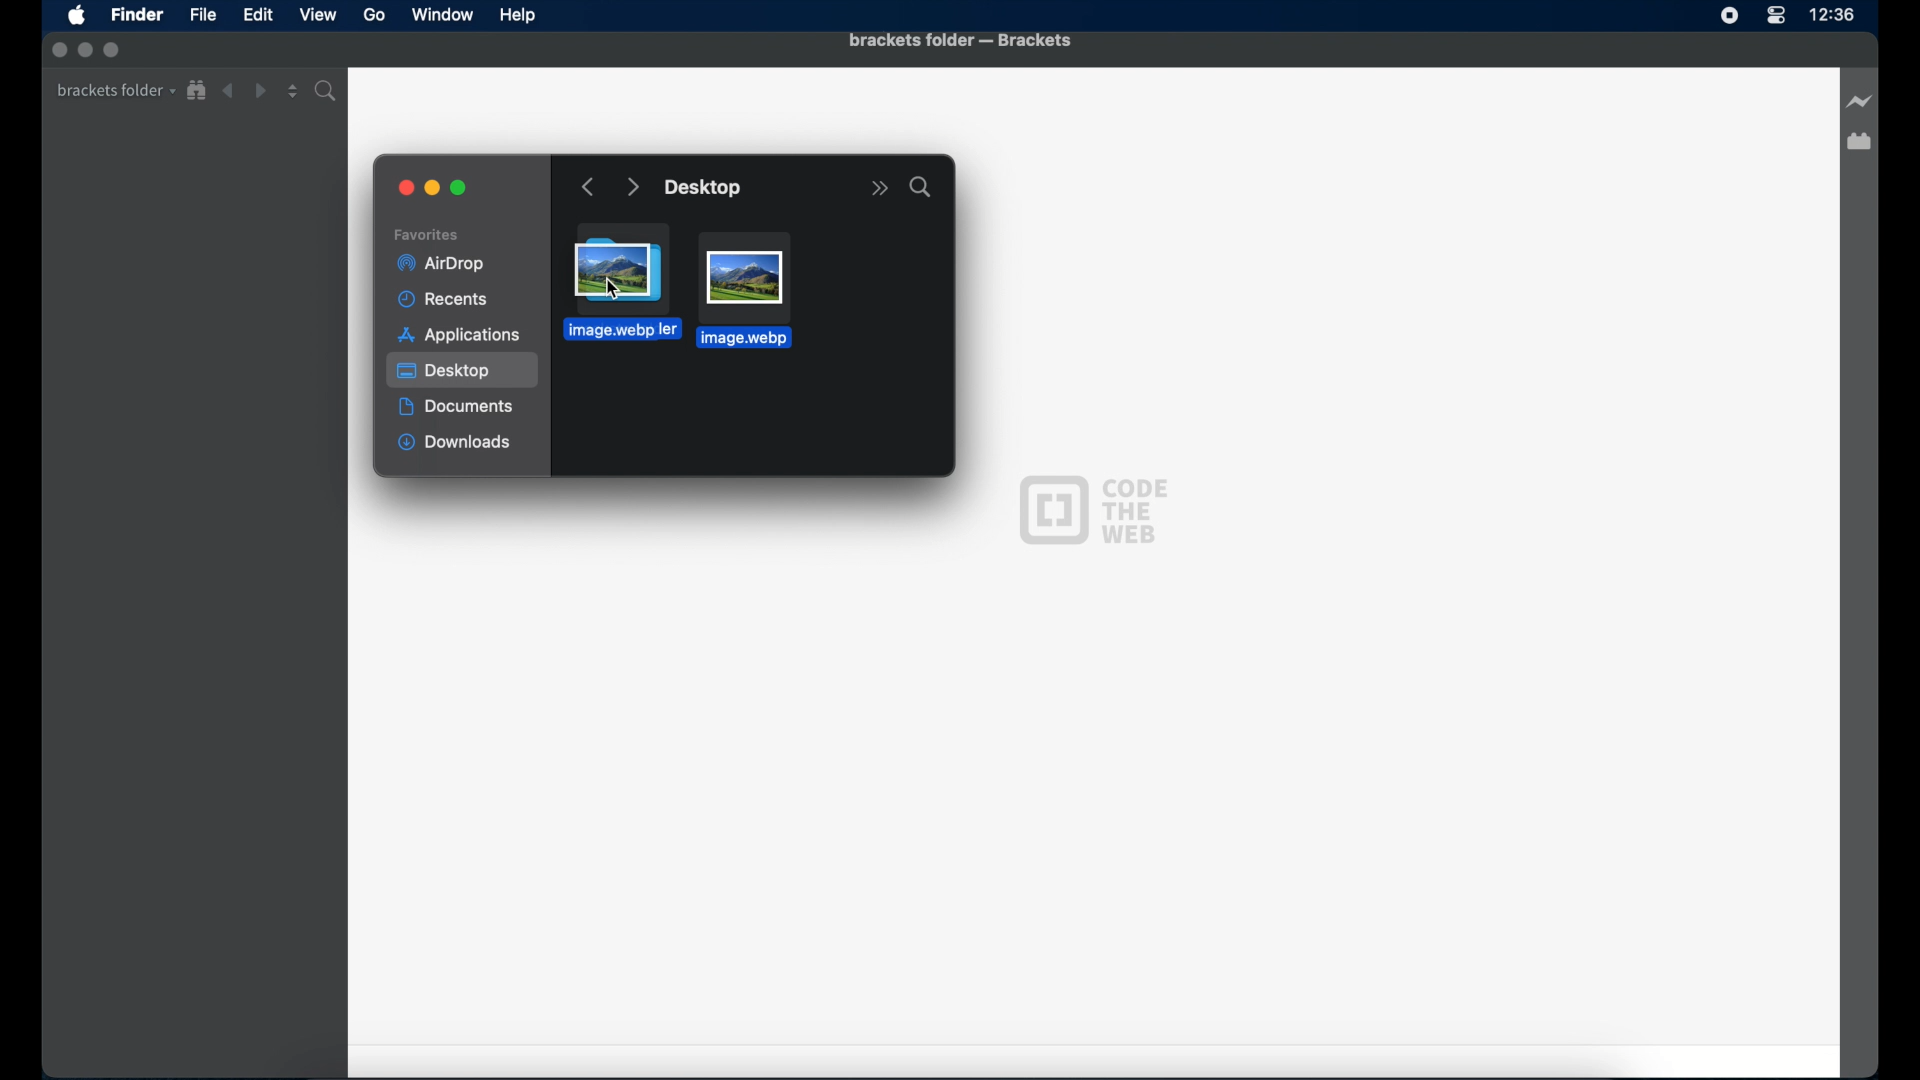 This screenshot has height=1080, width=1920. What do you see at coordinates (114, 51) in the screenshot?
I see `inactive maximize button` at bounding box center [114, 51].